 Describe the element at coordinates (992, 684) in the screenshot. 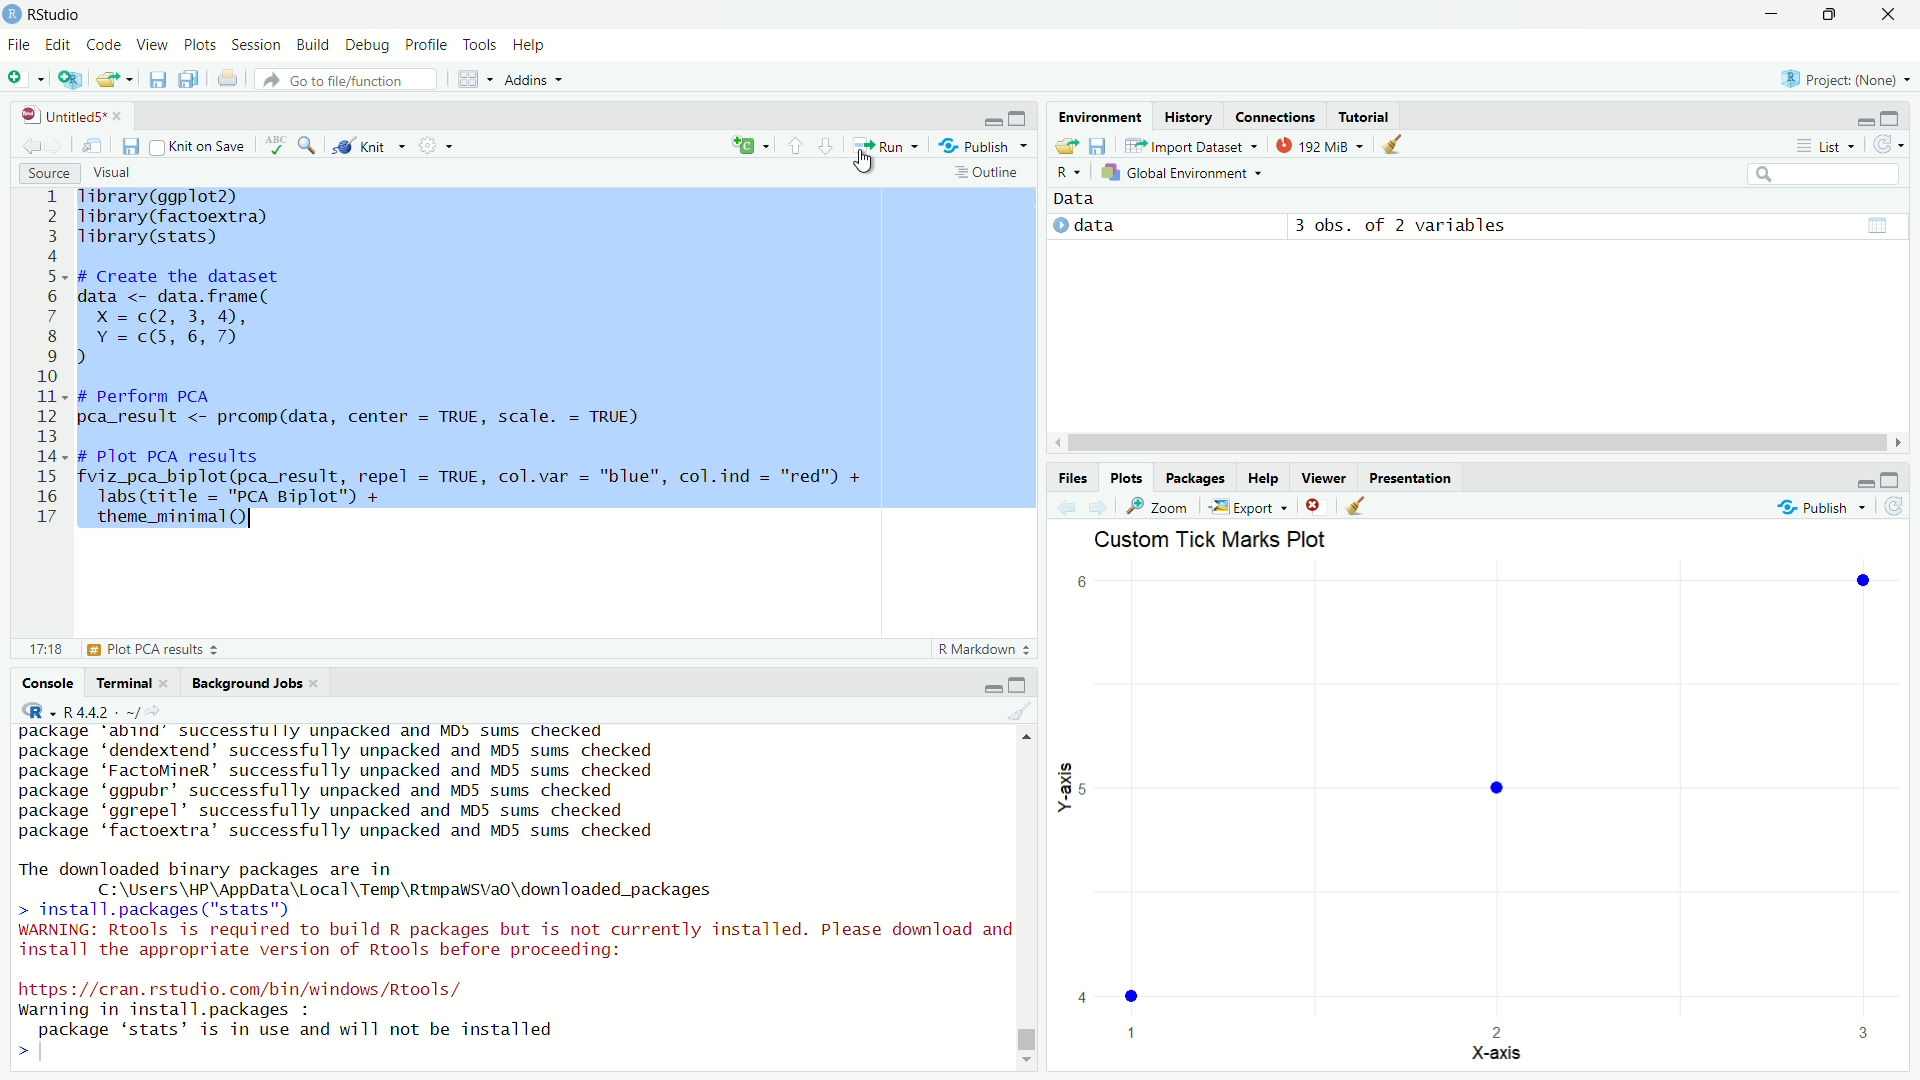

I see `minimize` at that location.